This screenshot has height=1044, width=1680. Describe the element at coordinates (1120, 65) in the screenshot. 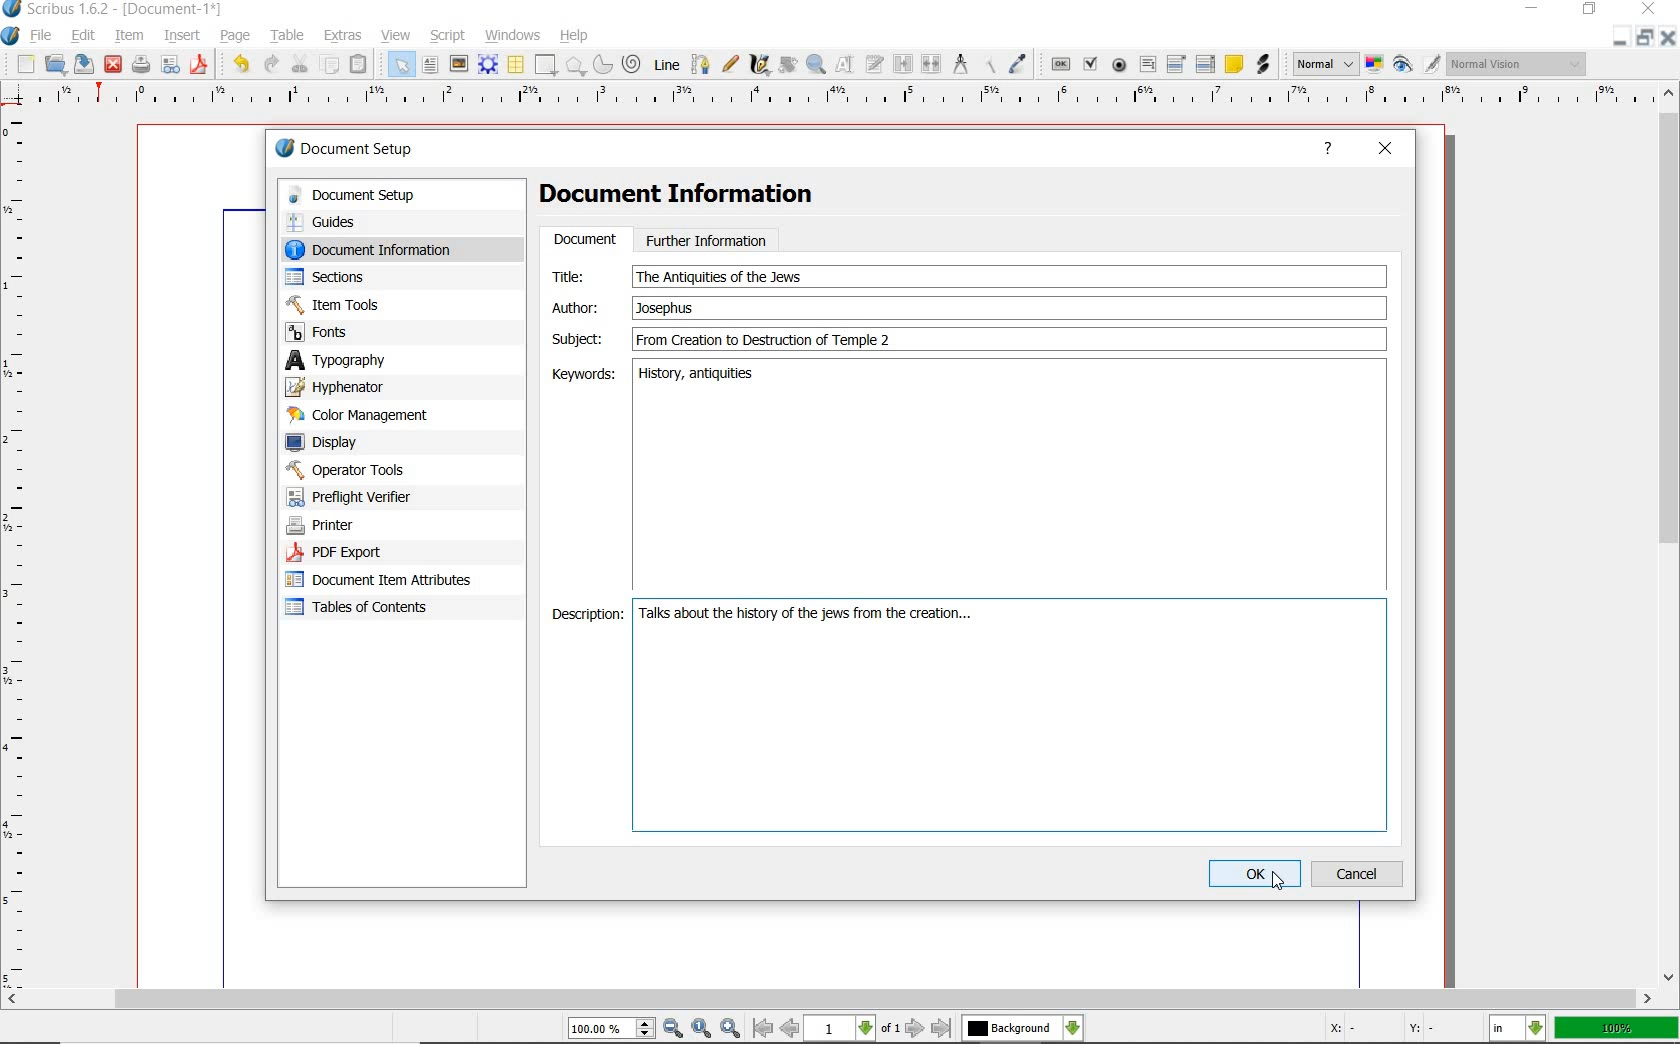

I see `pdf radio button` at that location.